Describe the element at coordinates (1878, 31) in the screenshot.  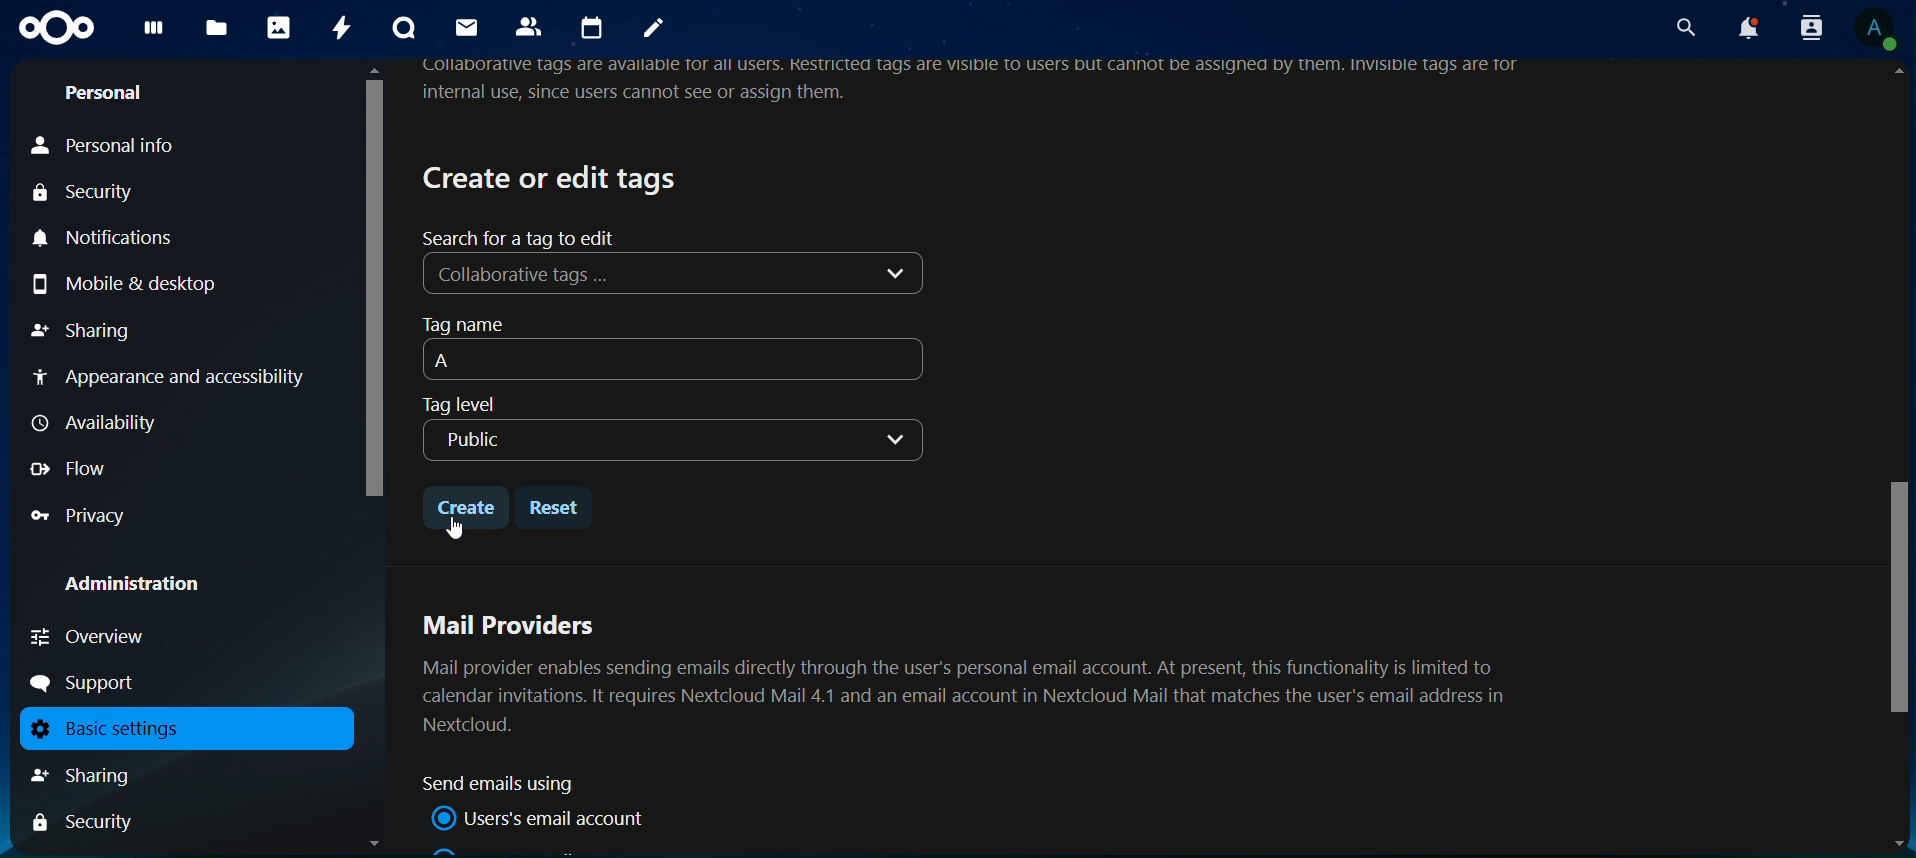
I see `View Profile` at that location.